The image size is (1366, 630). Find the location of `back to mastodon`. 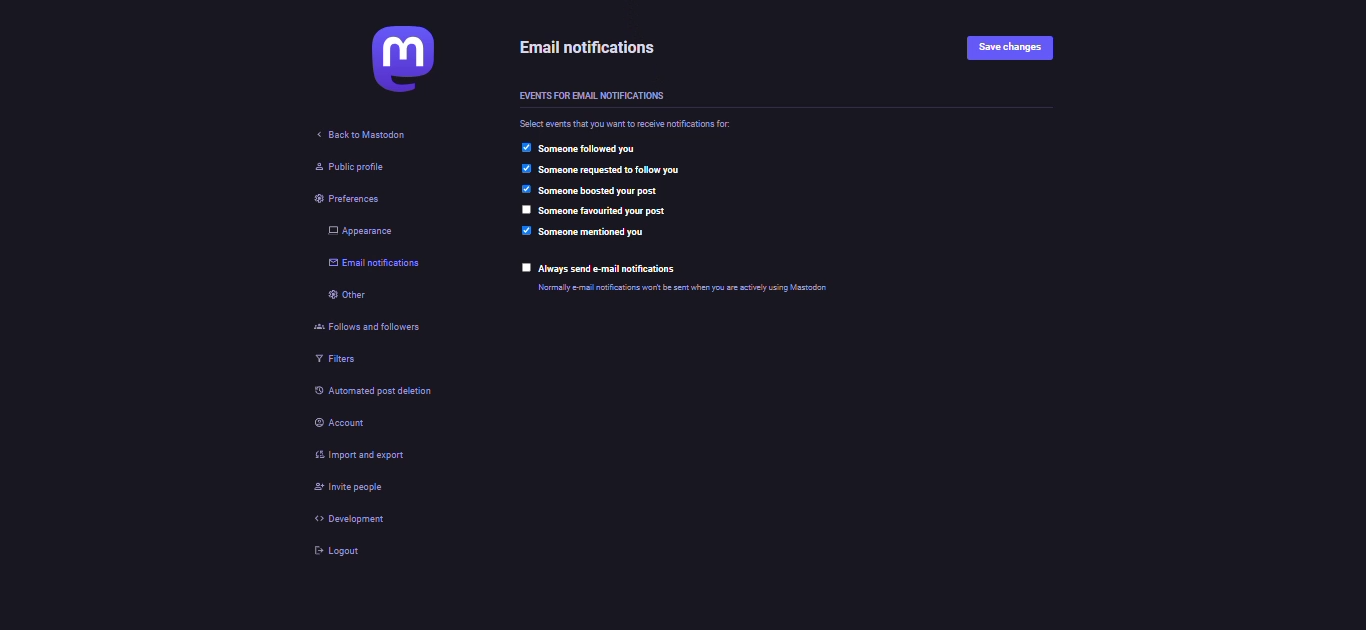

back to mastodon is located at coordinates (357, 135).